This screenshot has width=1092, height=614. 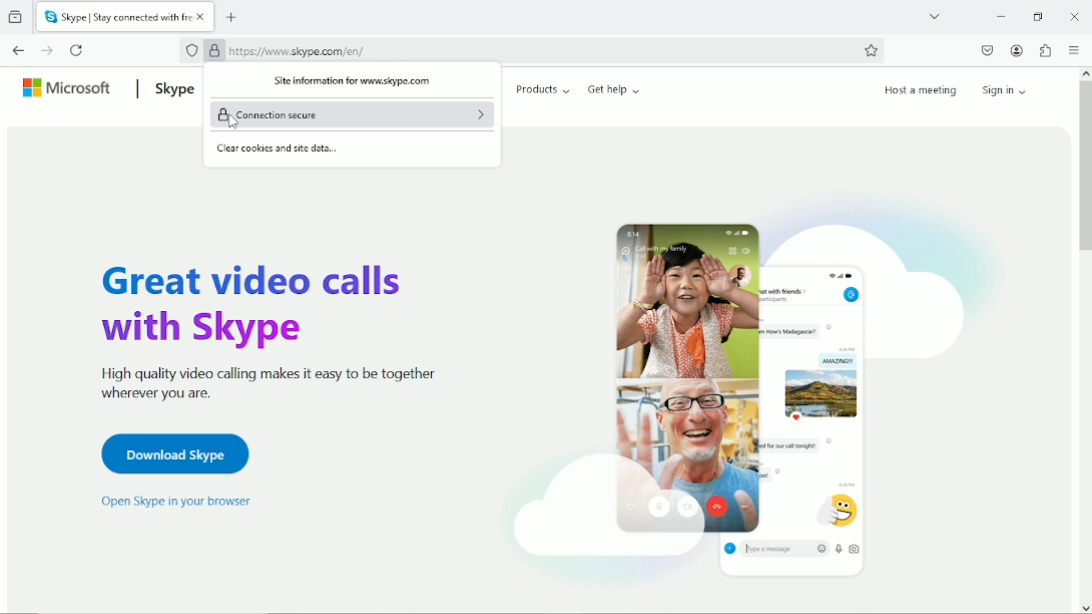 What do you see at coordinates (871, 50) in the screenshot?
I see `Bookmark this page` at bounding box center [871, 50].